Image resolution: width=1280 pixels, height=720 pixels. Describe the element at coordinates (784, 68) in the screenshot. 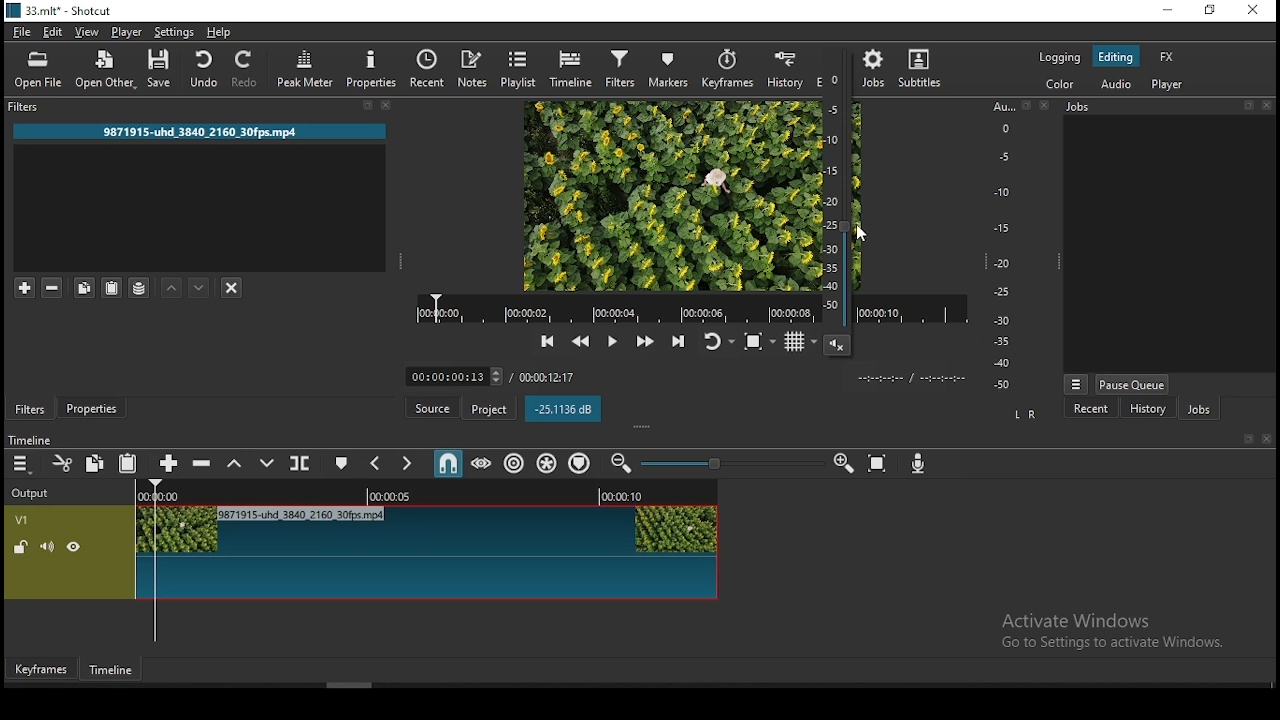

I see `history` at that location.